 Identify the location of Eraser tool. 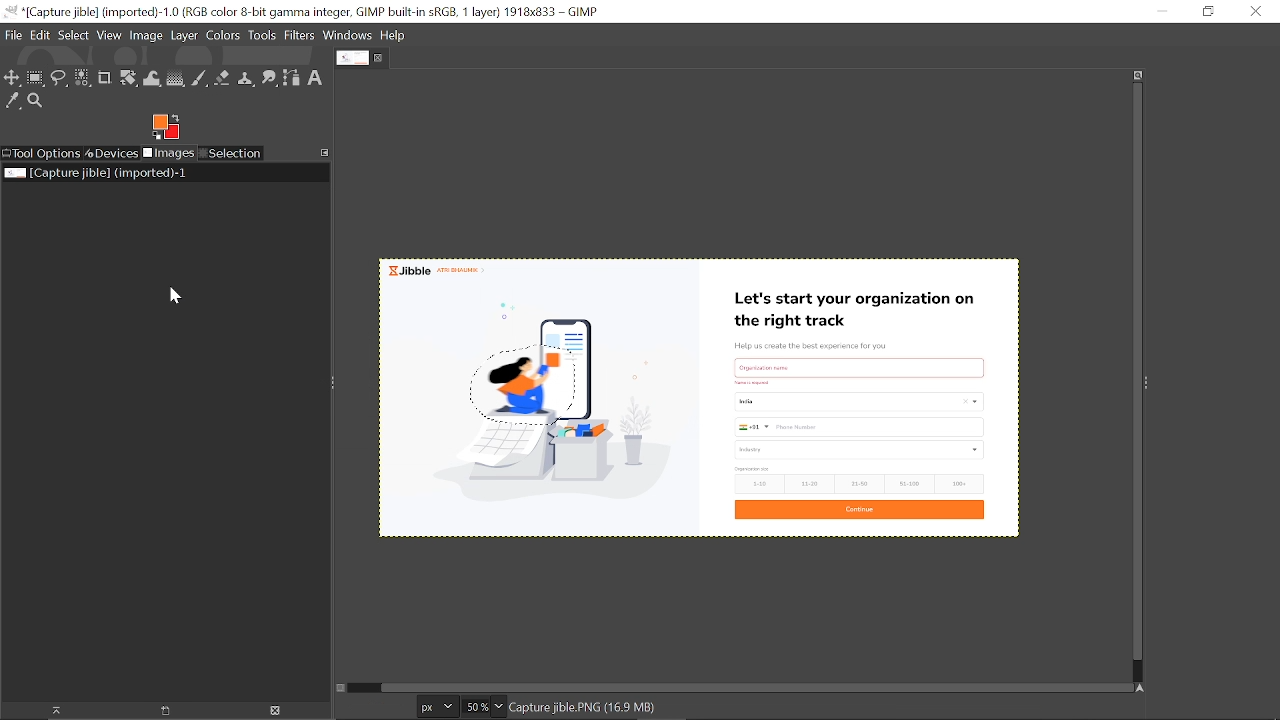
(222, 78).